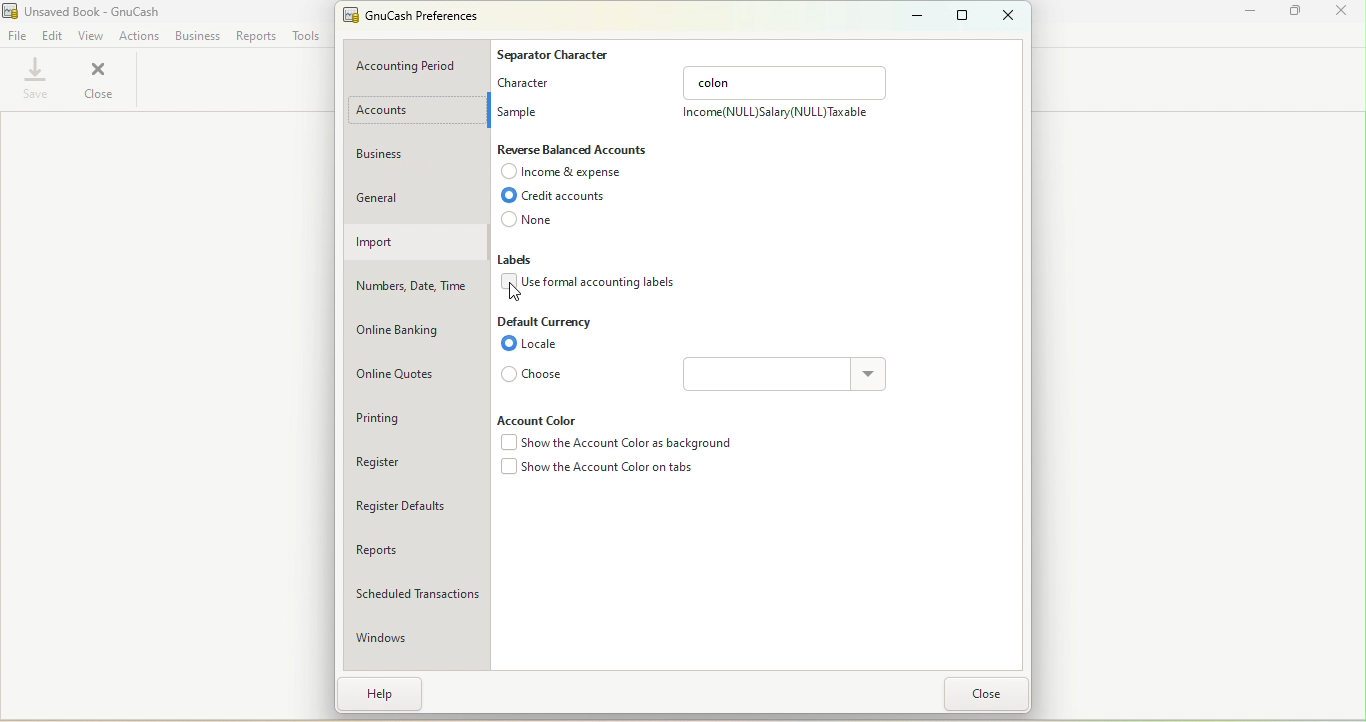  What do you see at coordinates (140, 34) in the screenshot?
I see `Actions` at bounding box center [140, 34].